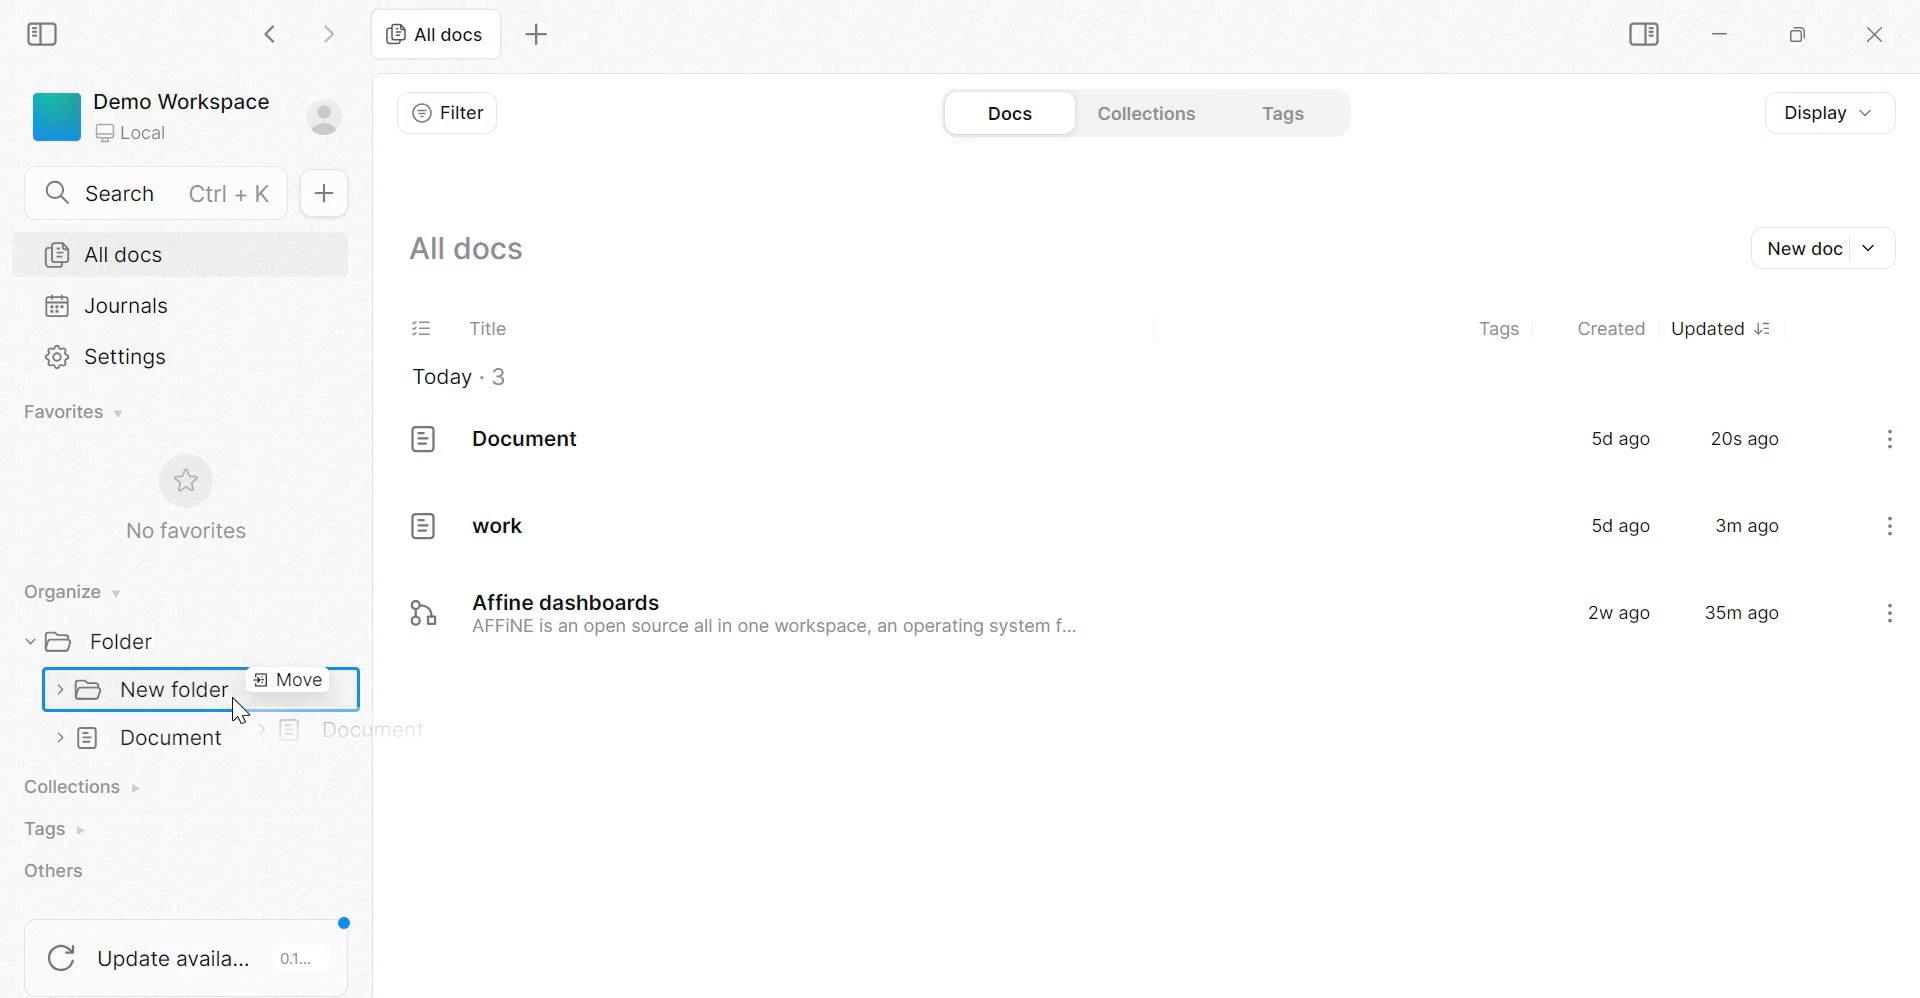 The width and height of the screenshot is (1920, 998). I want to click on Today . 3, so click(460, 377).